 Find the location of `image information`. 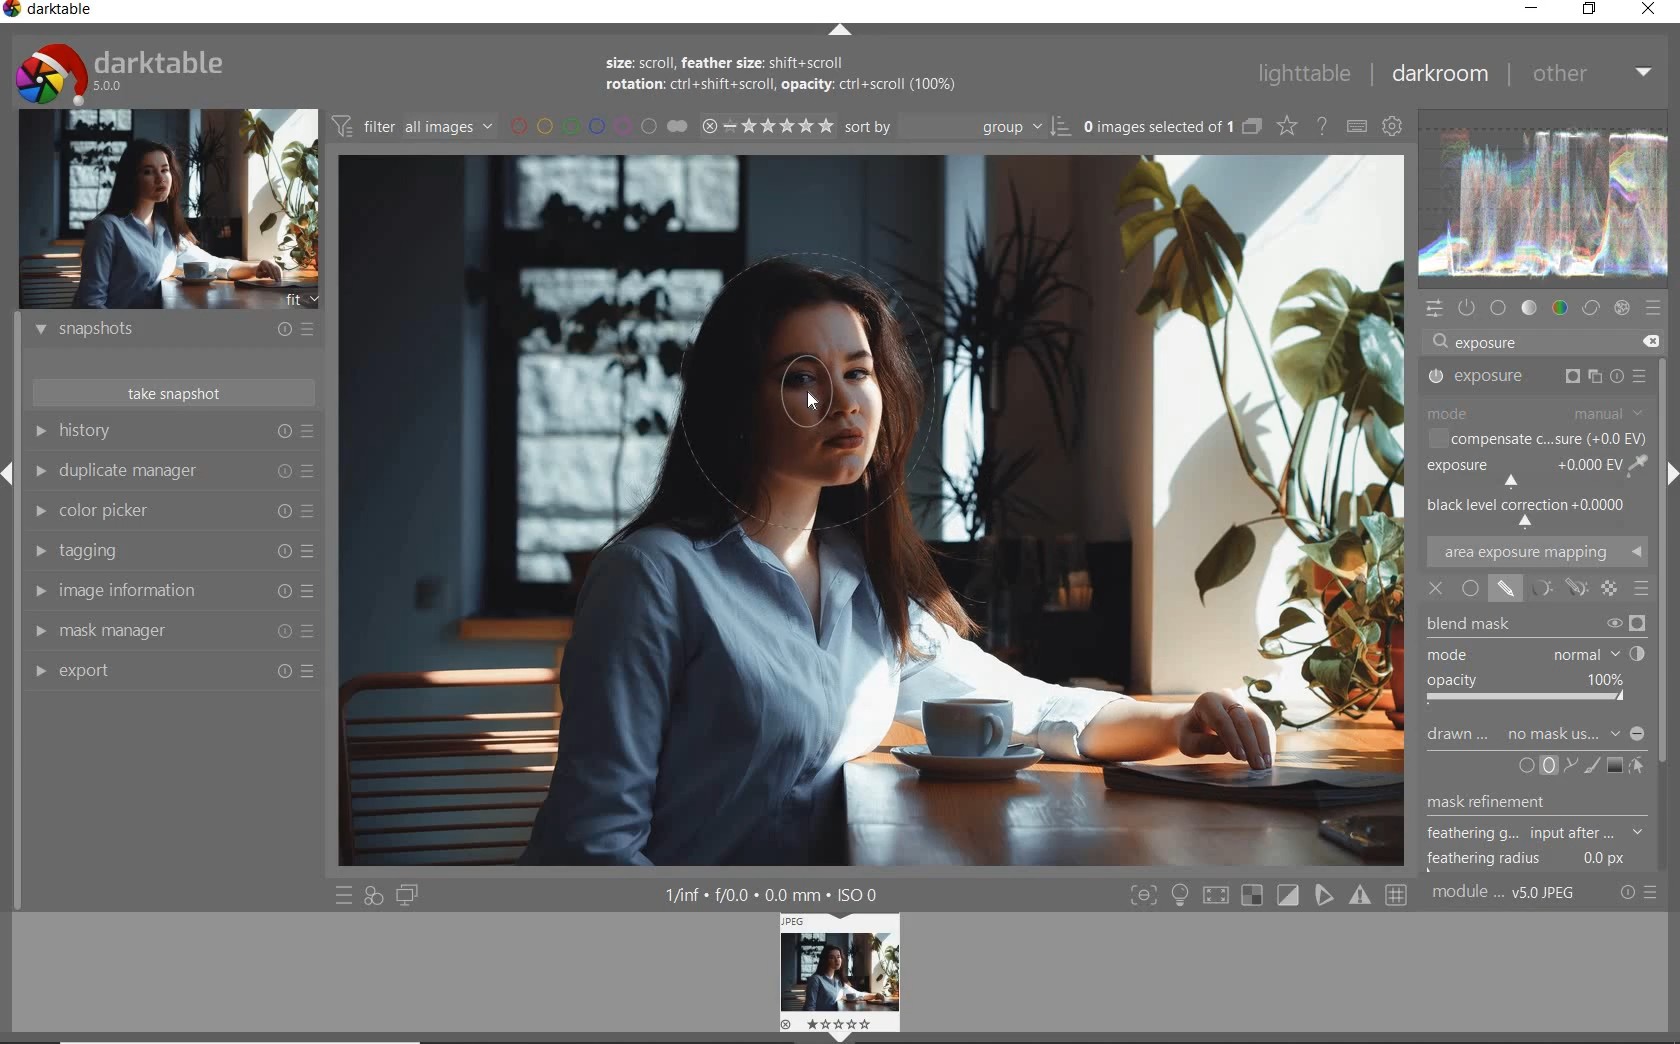

image information is located at coordinates (176, 589).